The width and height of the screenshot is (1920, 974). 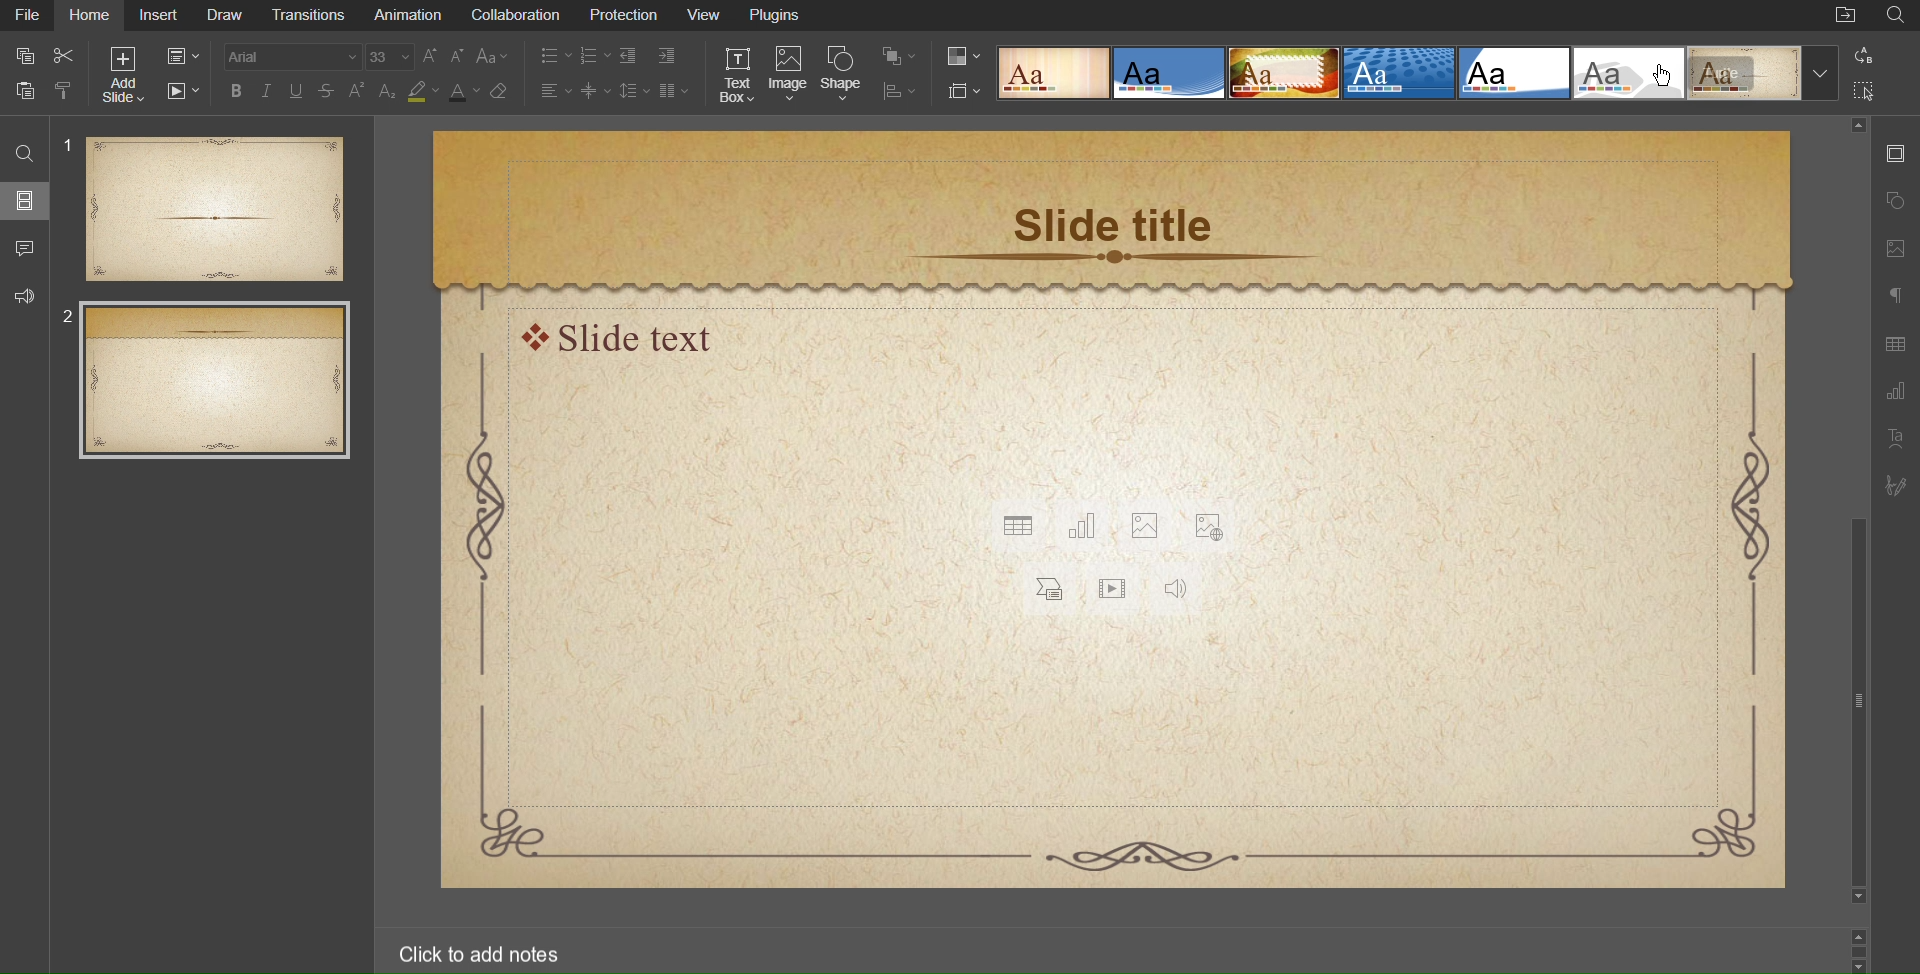 I want to click on Collaboration, so click(x=517, y=16).